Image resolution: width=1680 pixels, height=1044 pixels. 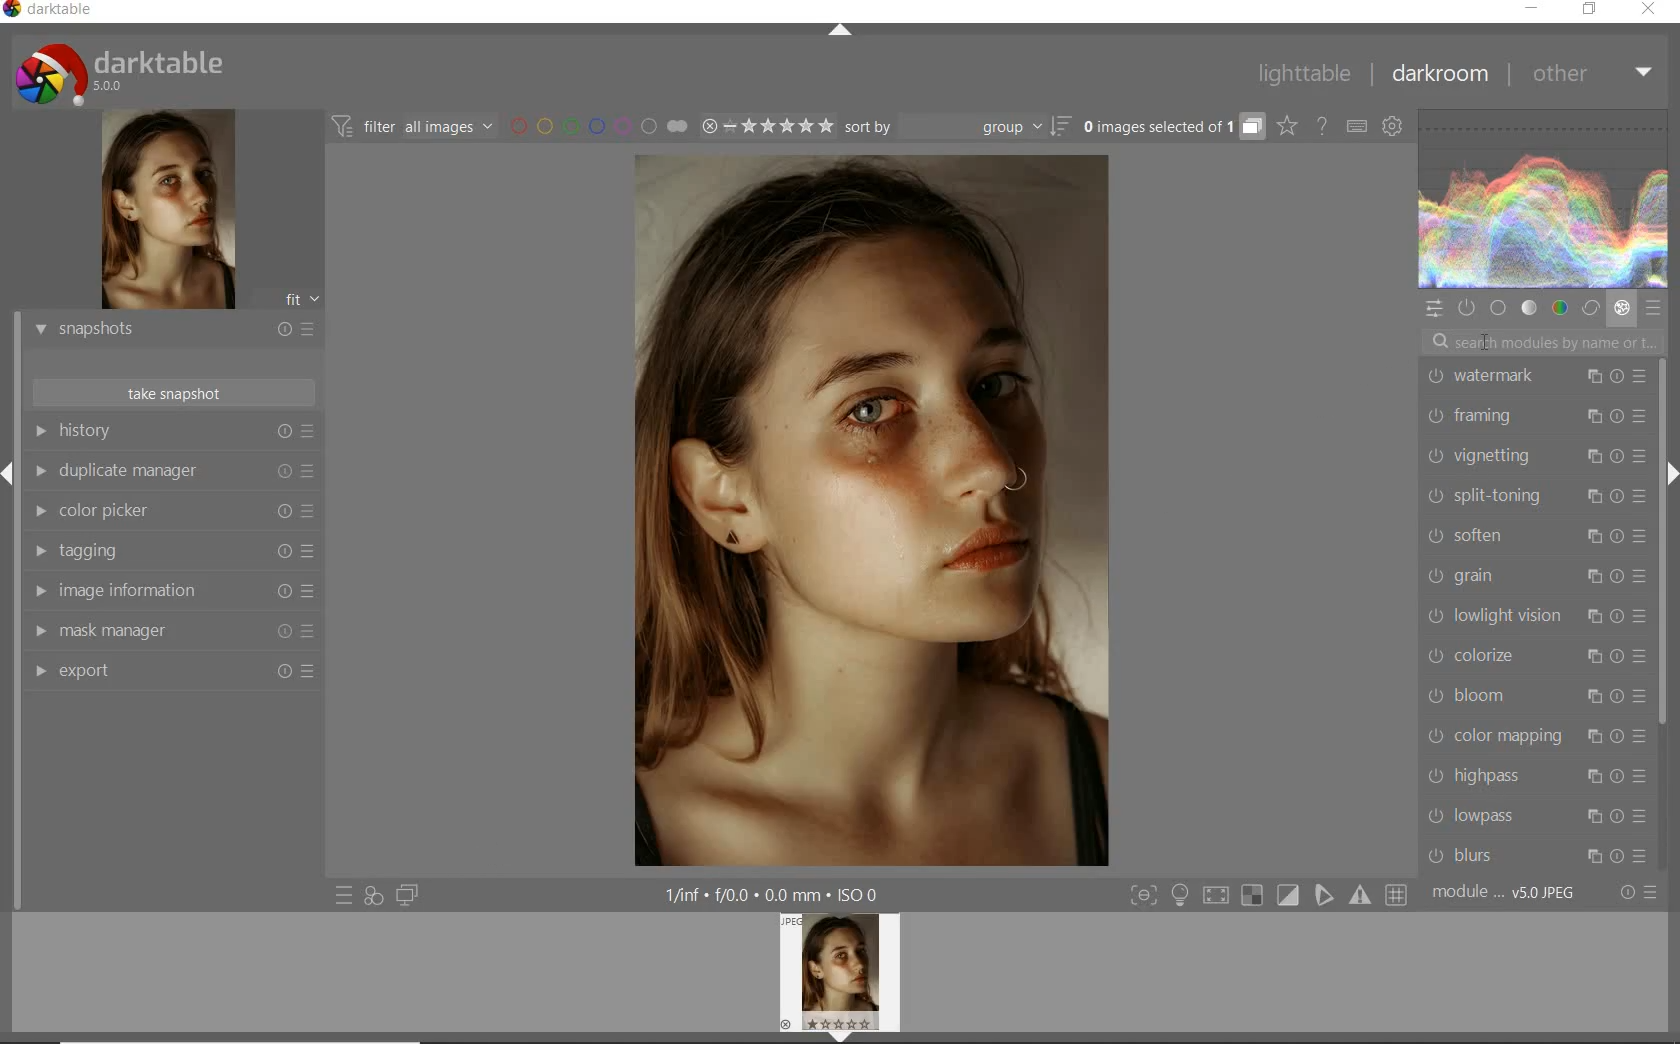 I want to click on base, so click(x=1500, y=309).